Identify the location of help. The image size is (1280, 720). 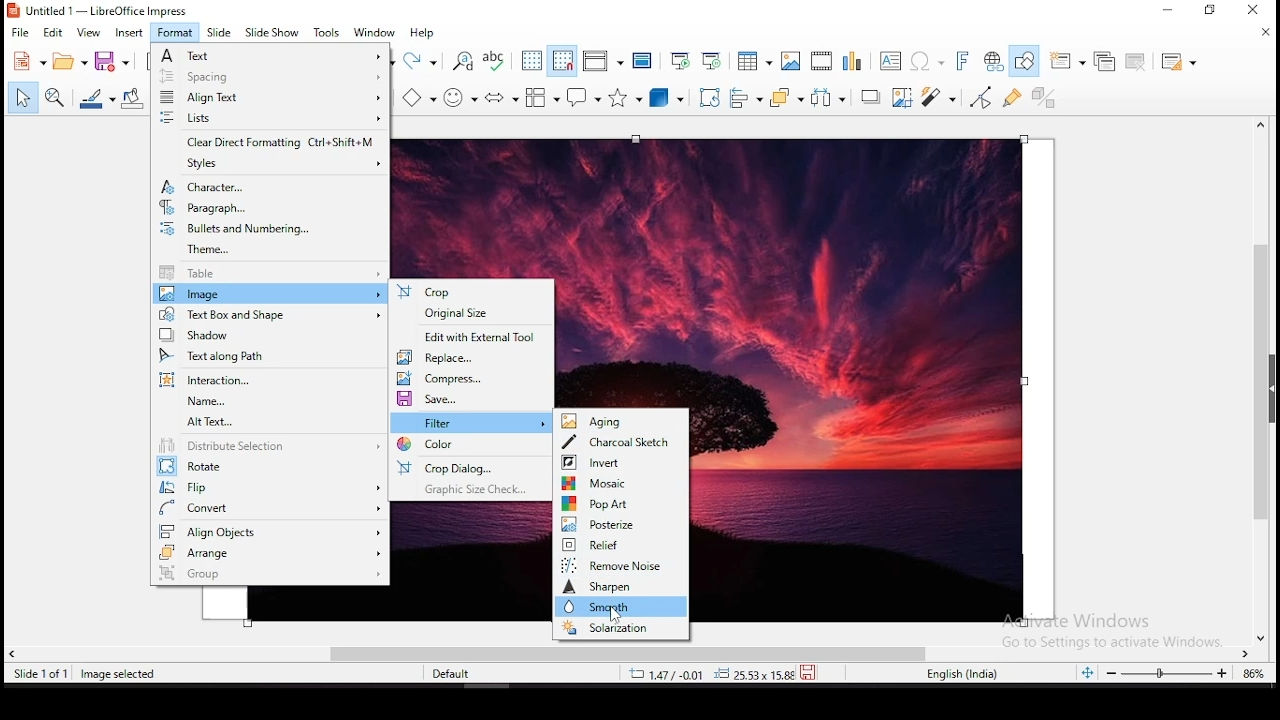
(425, 34).